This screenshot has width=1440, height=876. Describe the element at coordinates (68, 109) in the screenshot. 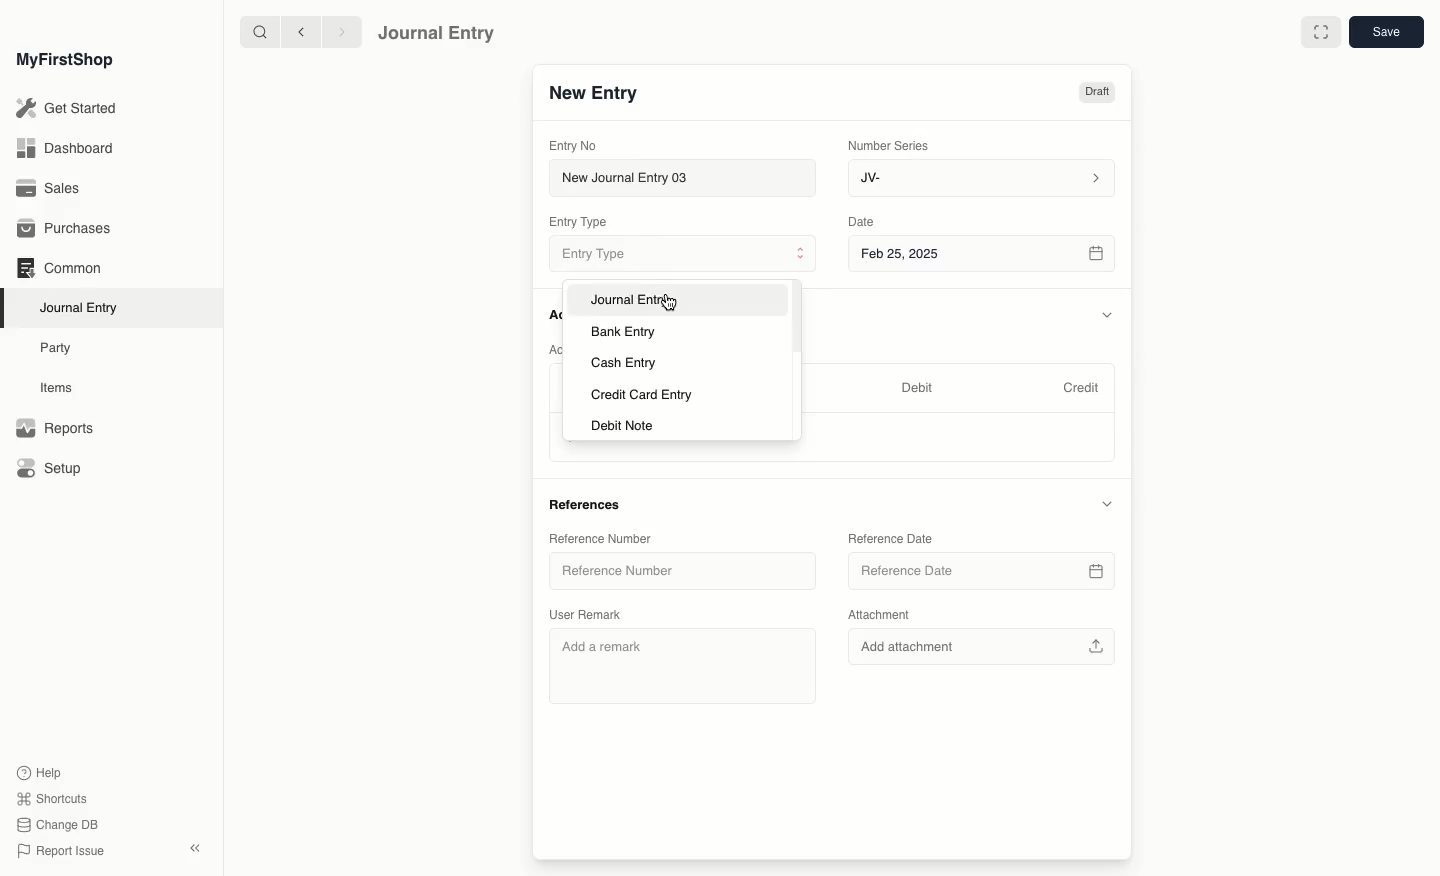

I see `Get Started` at that location.